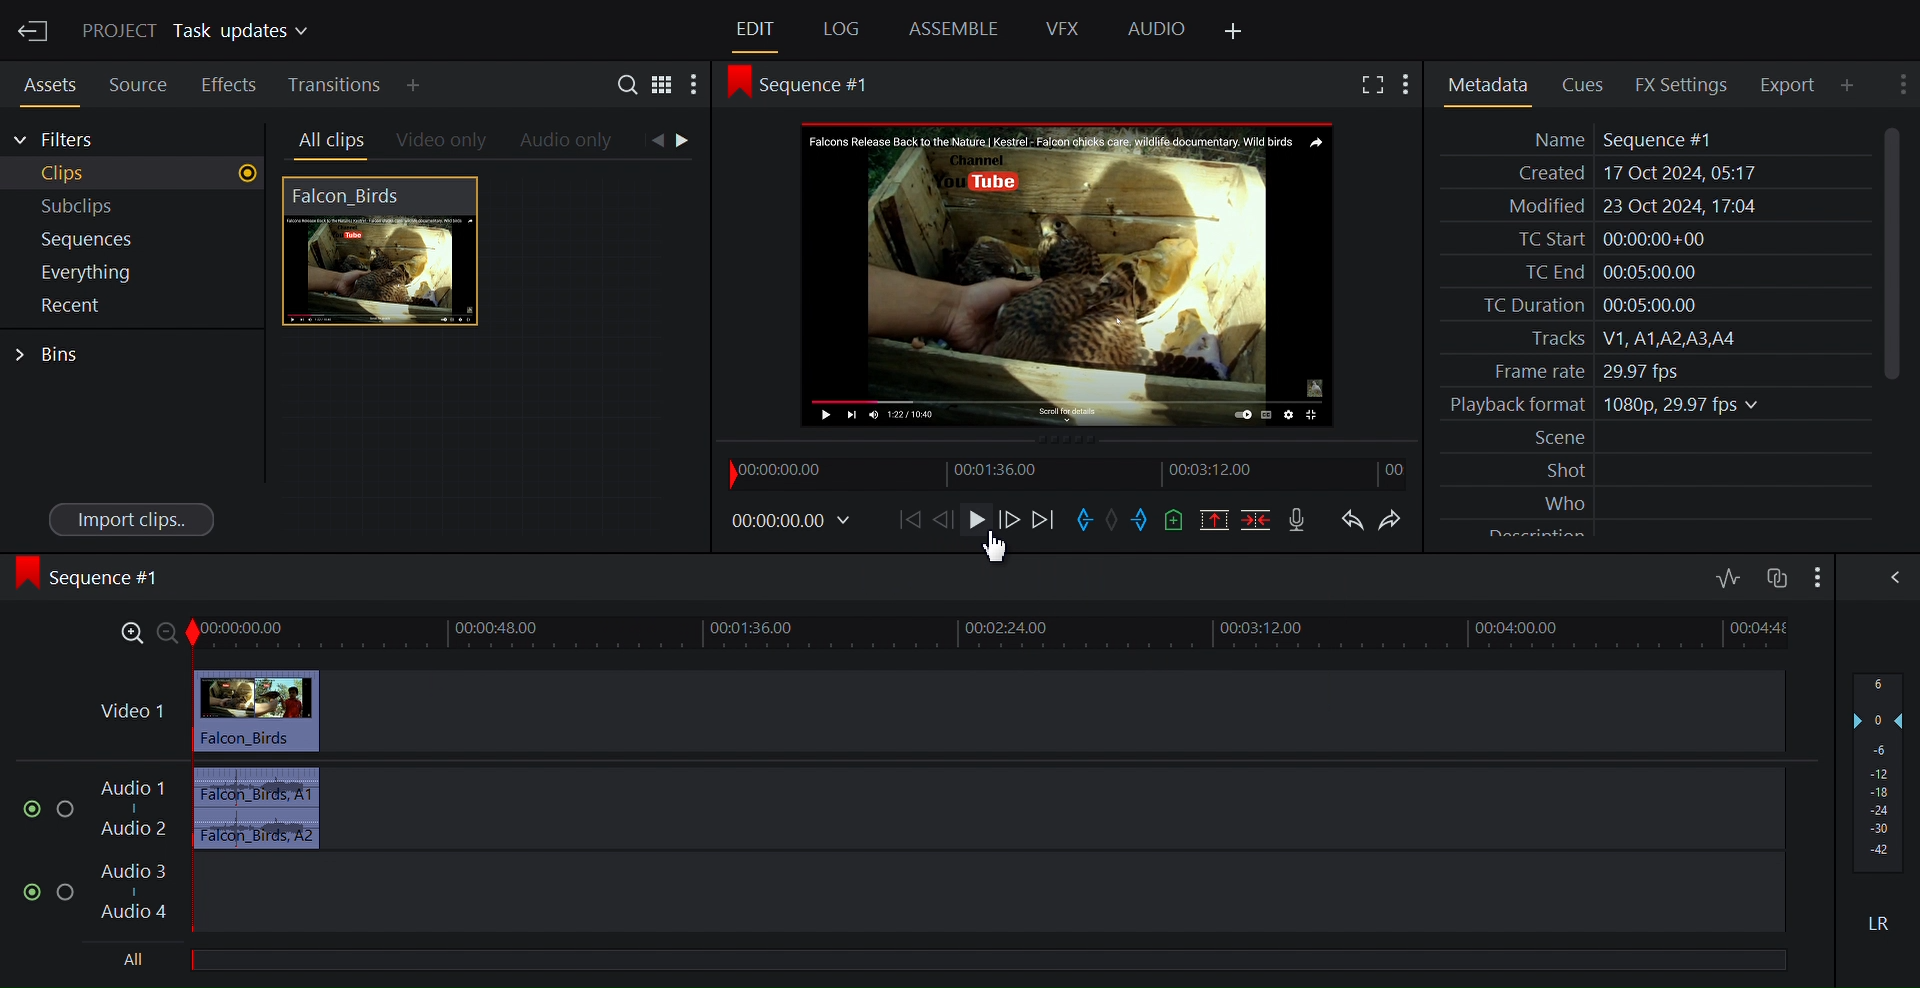 The width and height of the screenshot is (1920, 988). Describe the element at coordinates (656, 141) in the screenshot. I see `Click to go back` at that location.